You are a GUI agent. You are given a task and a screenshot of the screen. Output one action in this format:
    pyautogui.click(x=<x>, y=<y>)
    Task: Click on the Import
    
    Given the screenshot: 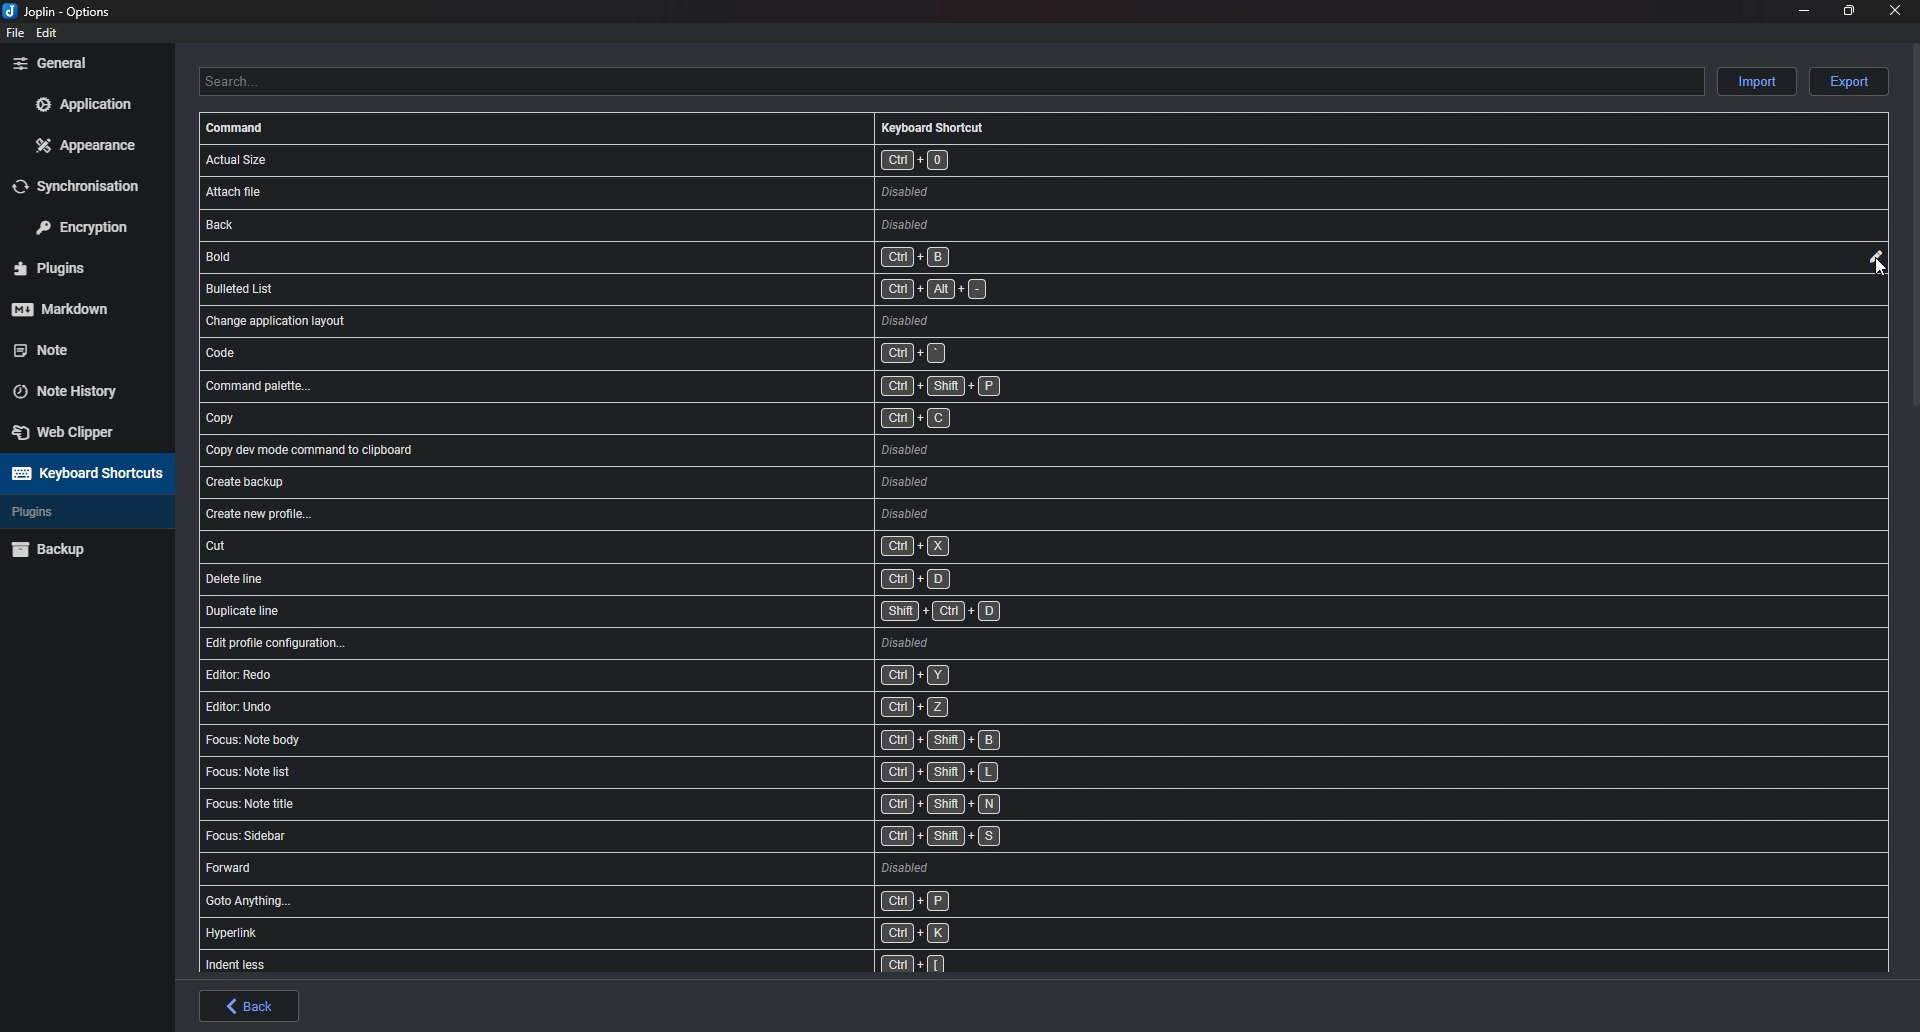 What is the action you would take?
    pyautogui.click(x=1759, y=80)
    